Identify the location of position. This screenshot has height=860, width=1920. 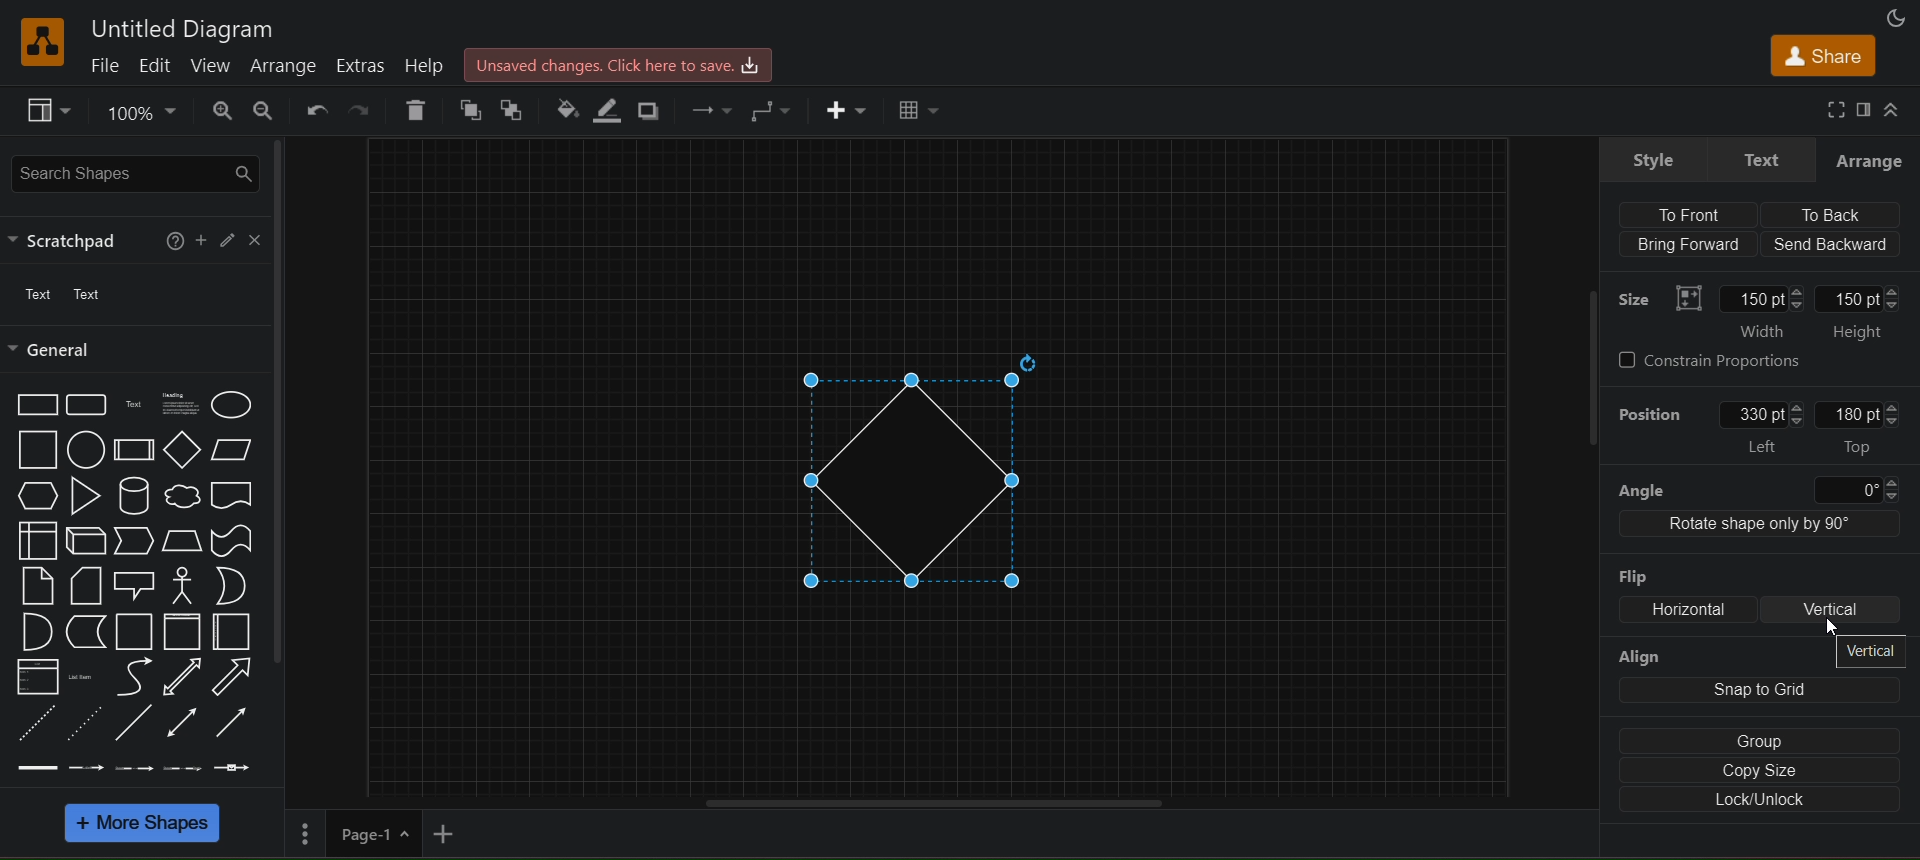
(1651, 410).